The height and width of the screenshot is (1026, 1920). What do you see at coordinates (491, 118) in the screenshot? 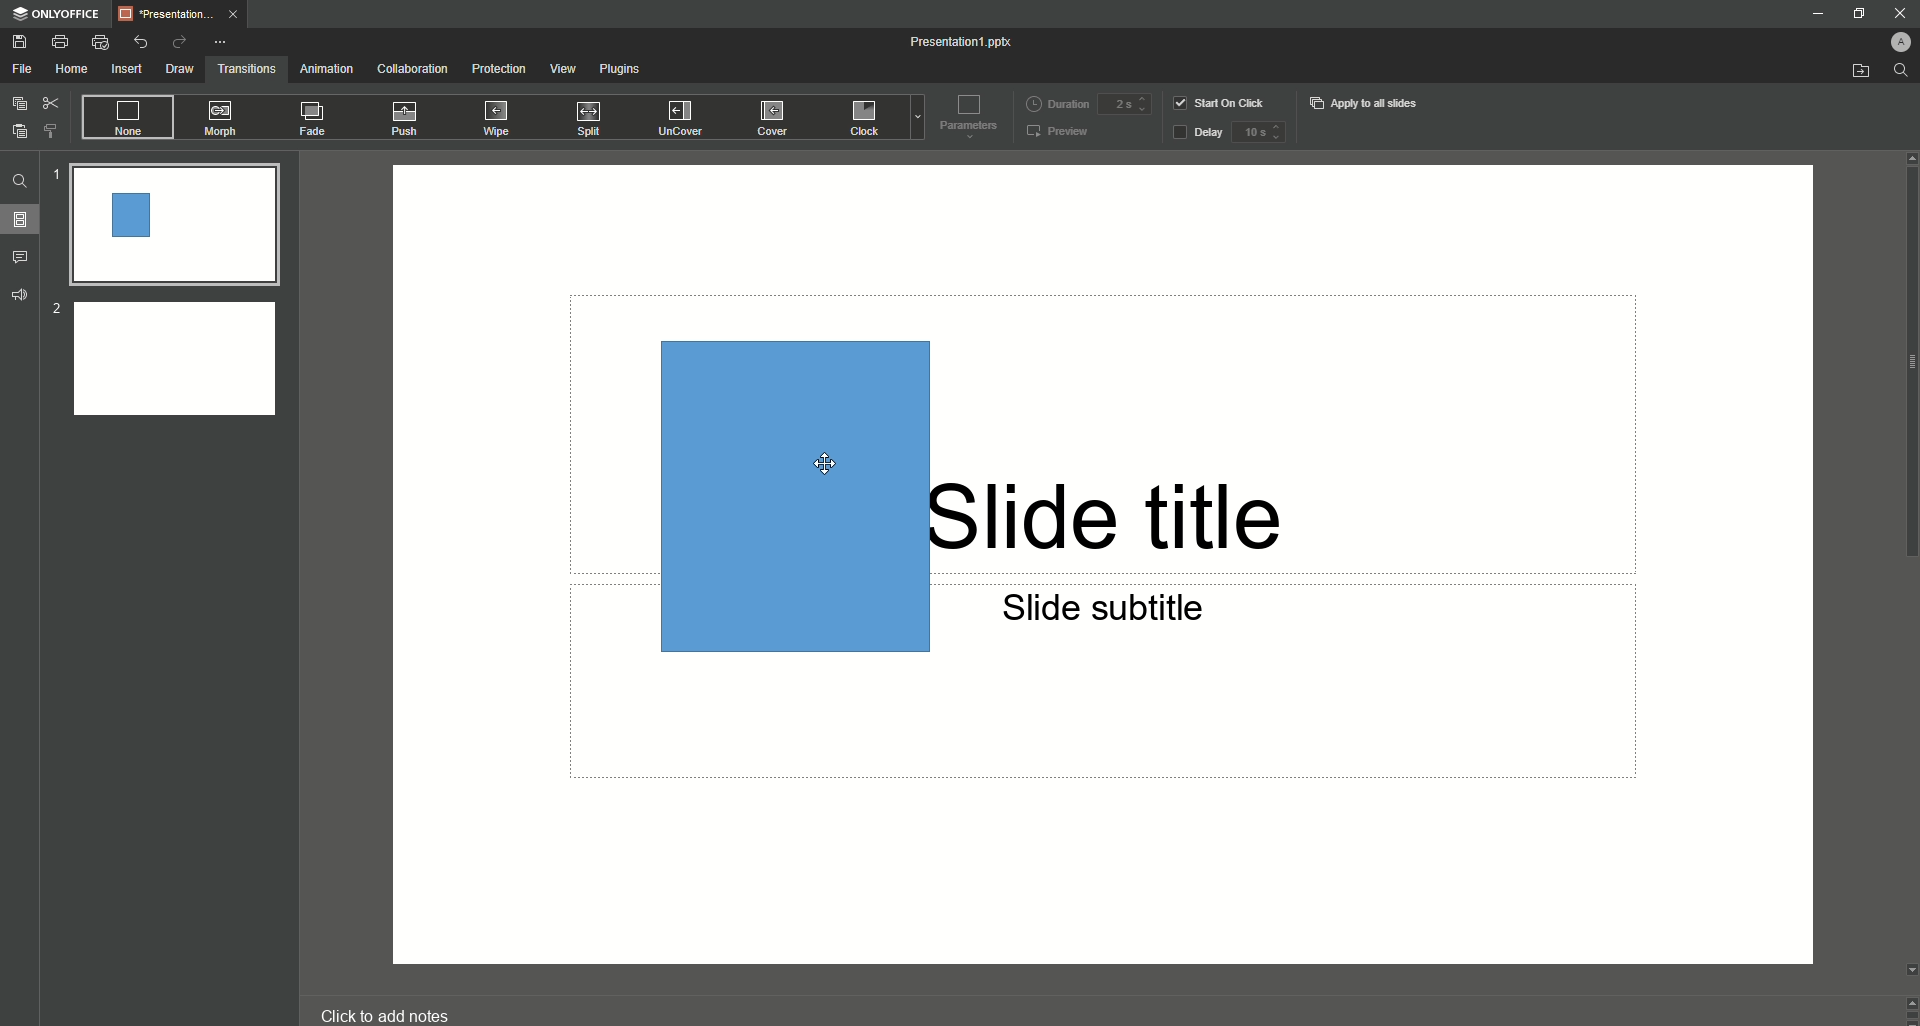
I see `Wipe` at bounding box center [491, 118].